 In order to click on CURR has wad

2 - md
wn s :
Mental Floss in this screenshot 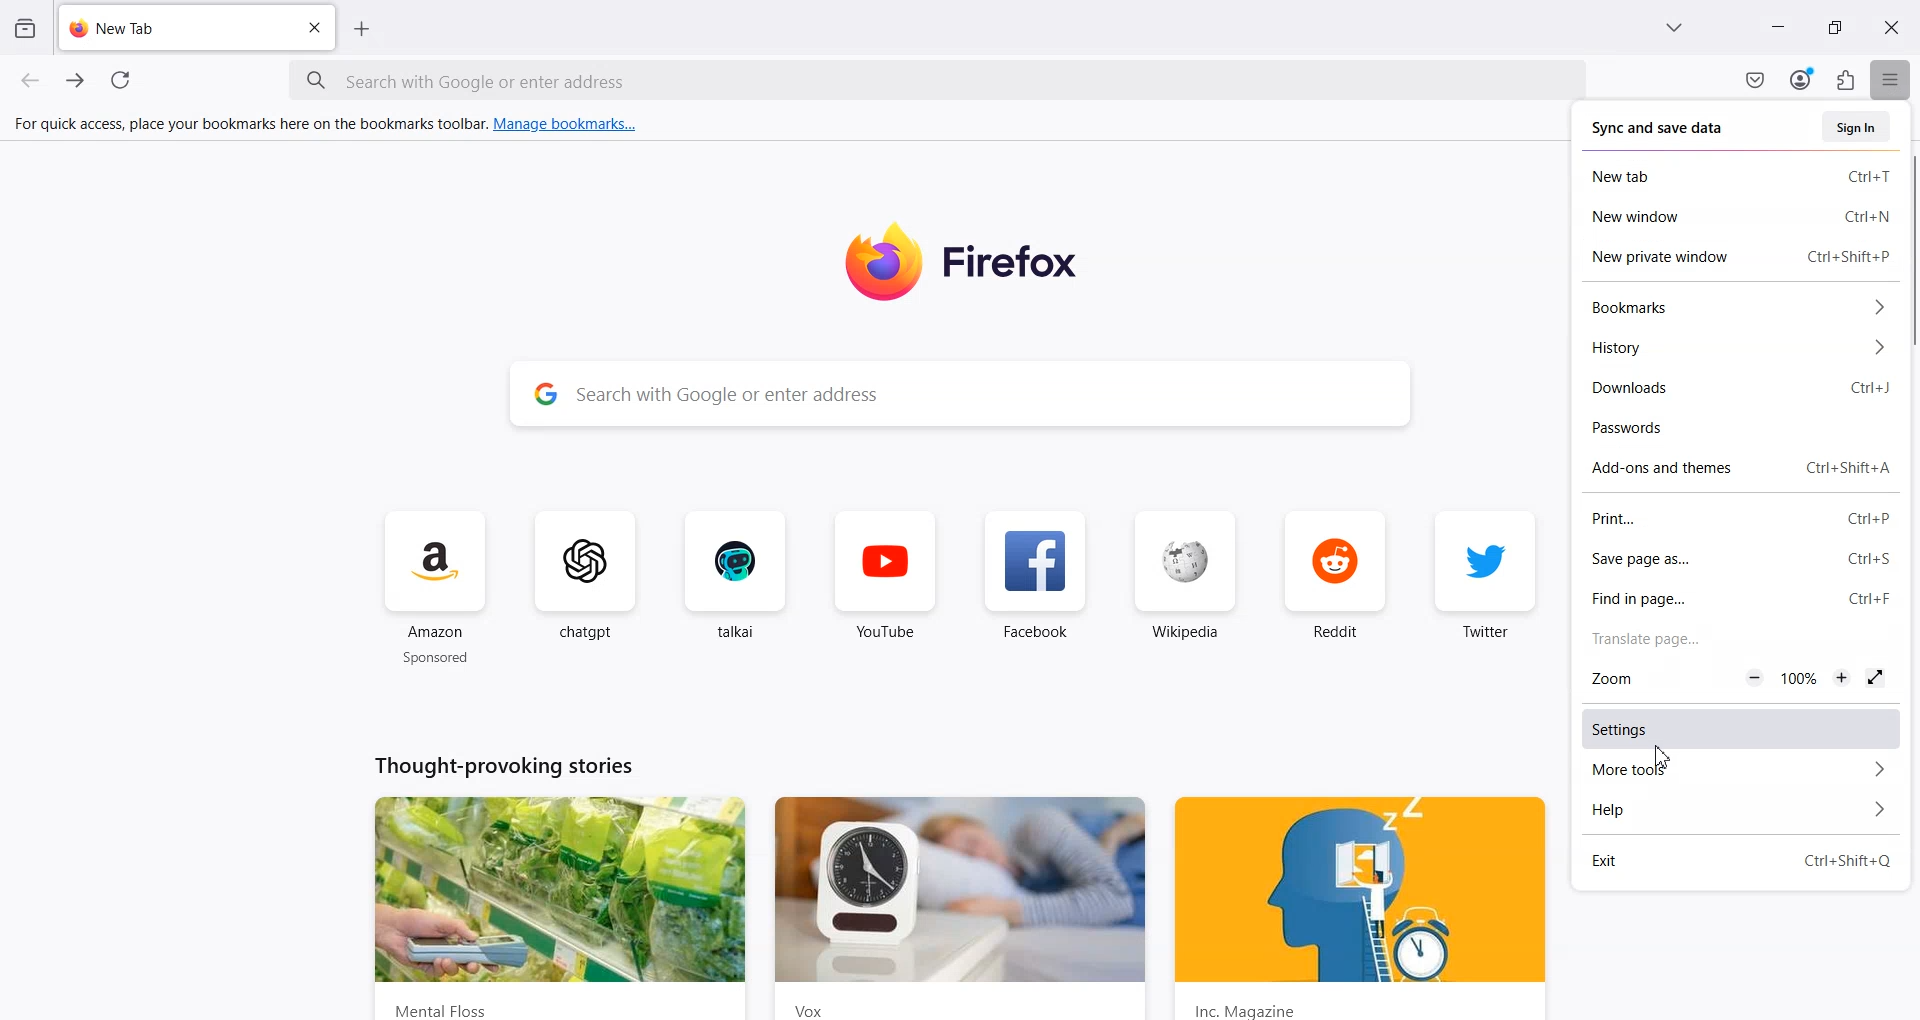, I will do `click(558, 907)`.